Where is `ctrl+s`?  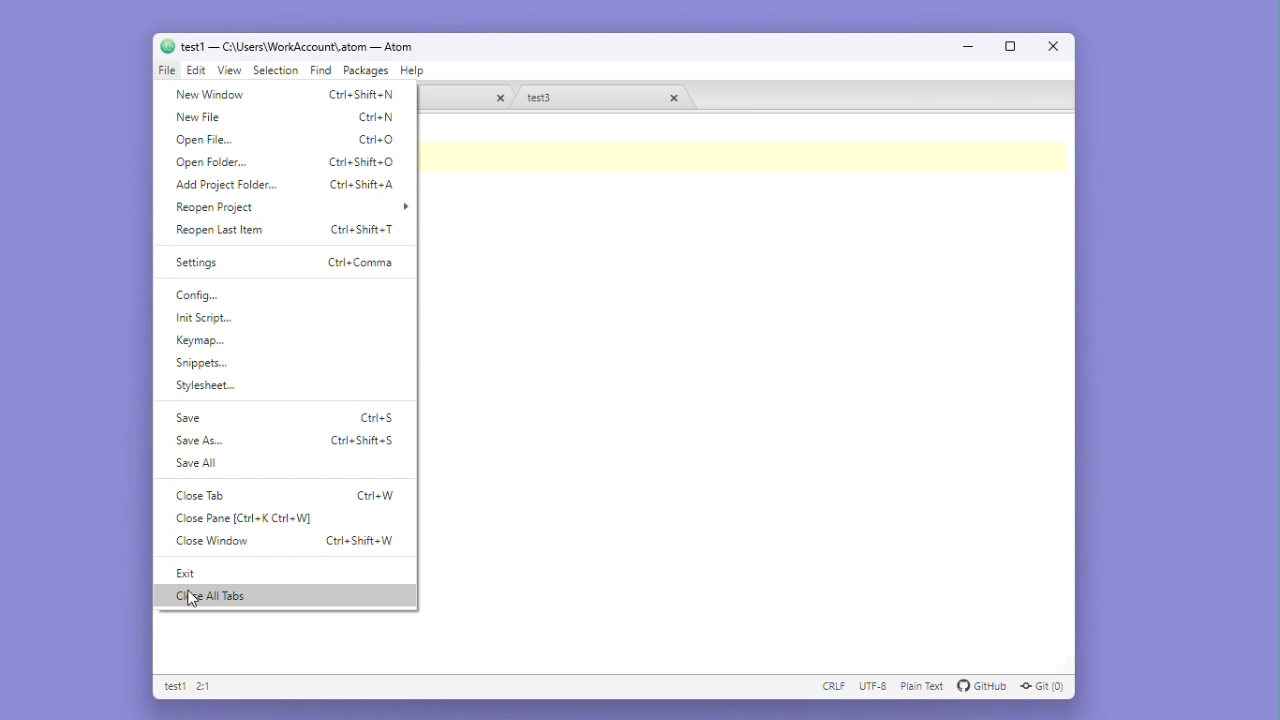 ctrl+s is located at coordinates (382, 417).